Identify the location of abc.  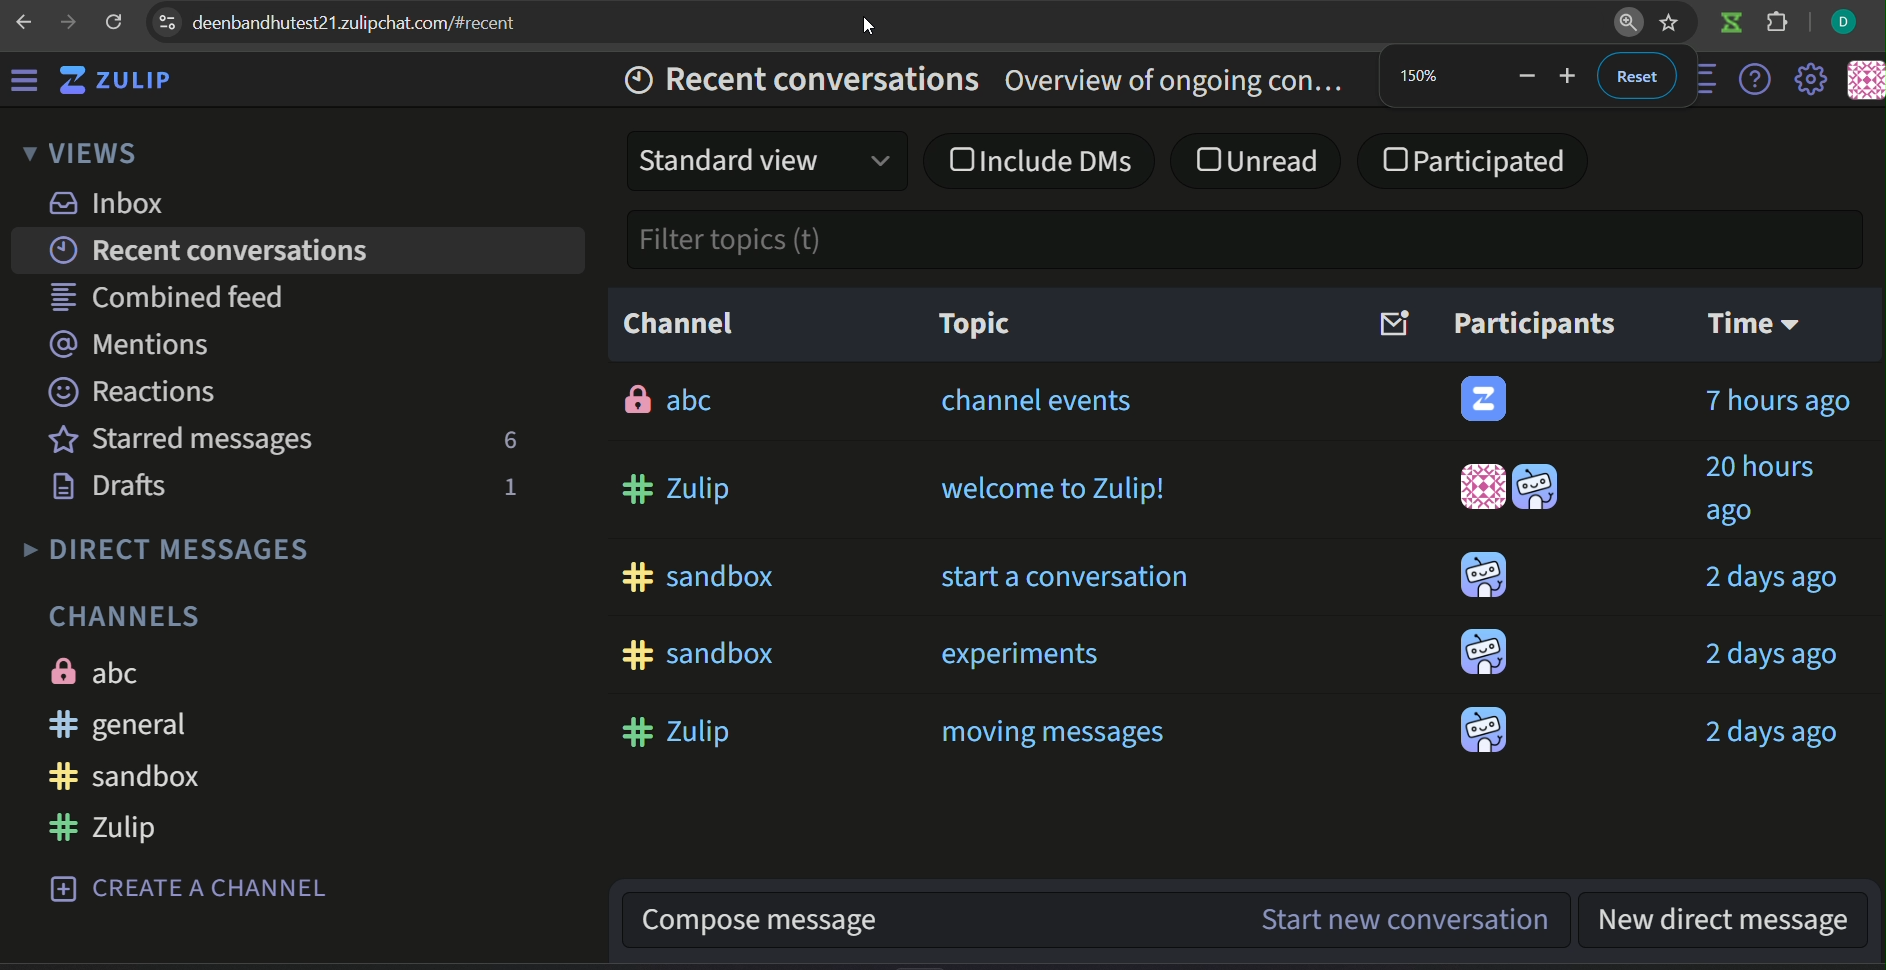
(119, 671).